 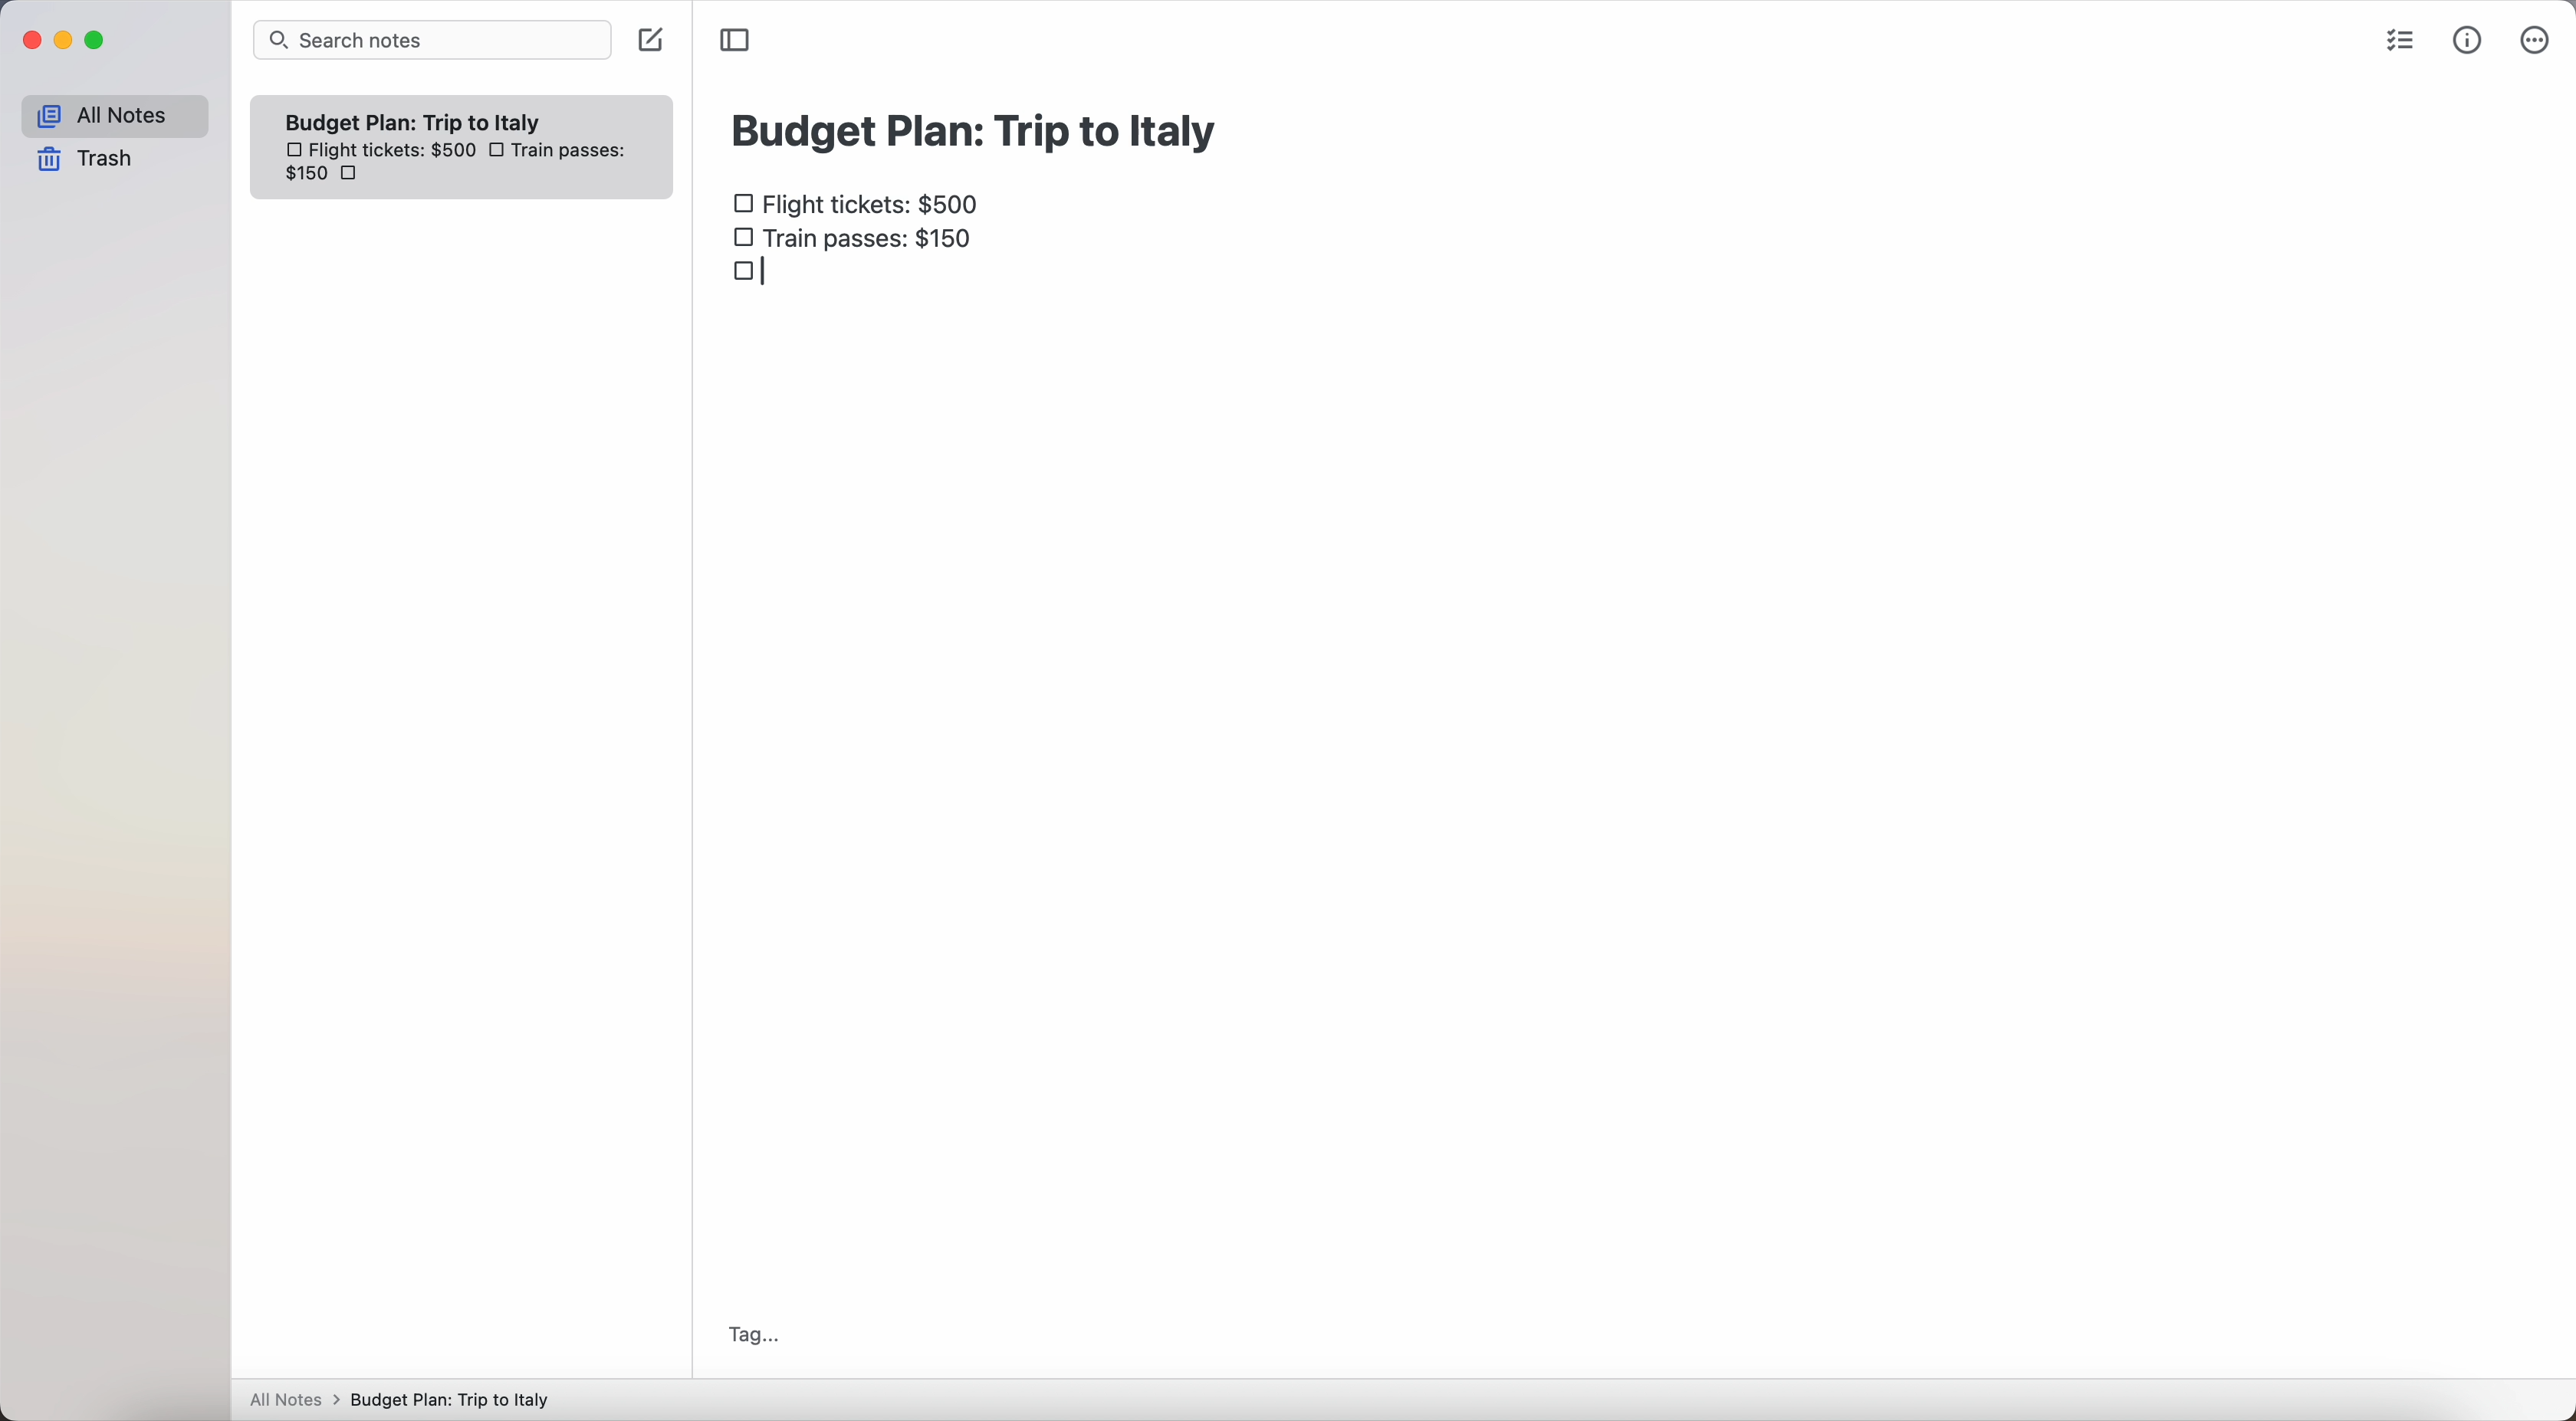 I want to click on budget plan: trip to Italy, so click(x=979, y=128).